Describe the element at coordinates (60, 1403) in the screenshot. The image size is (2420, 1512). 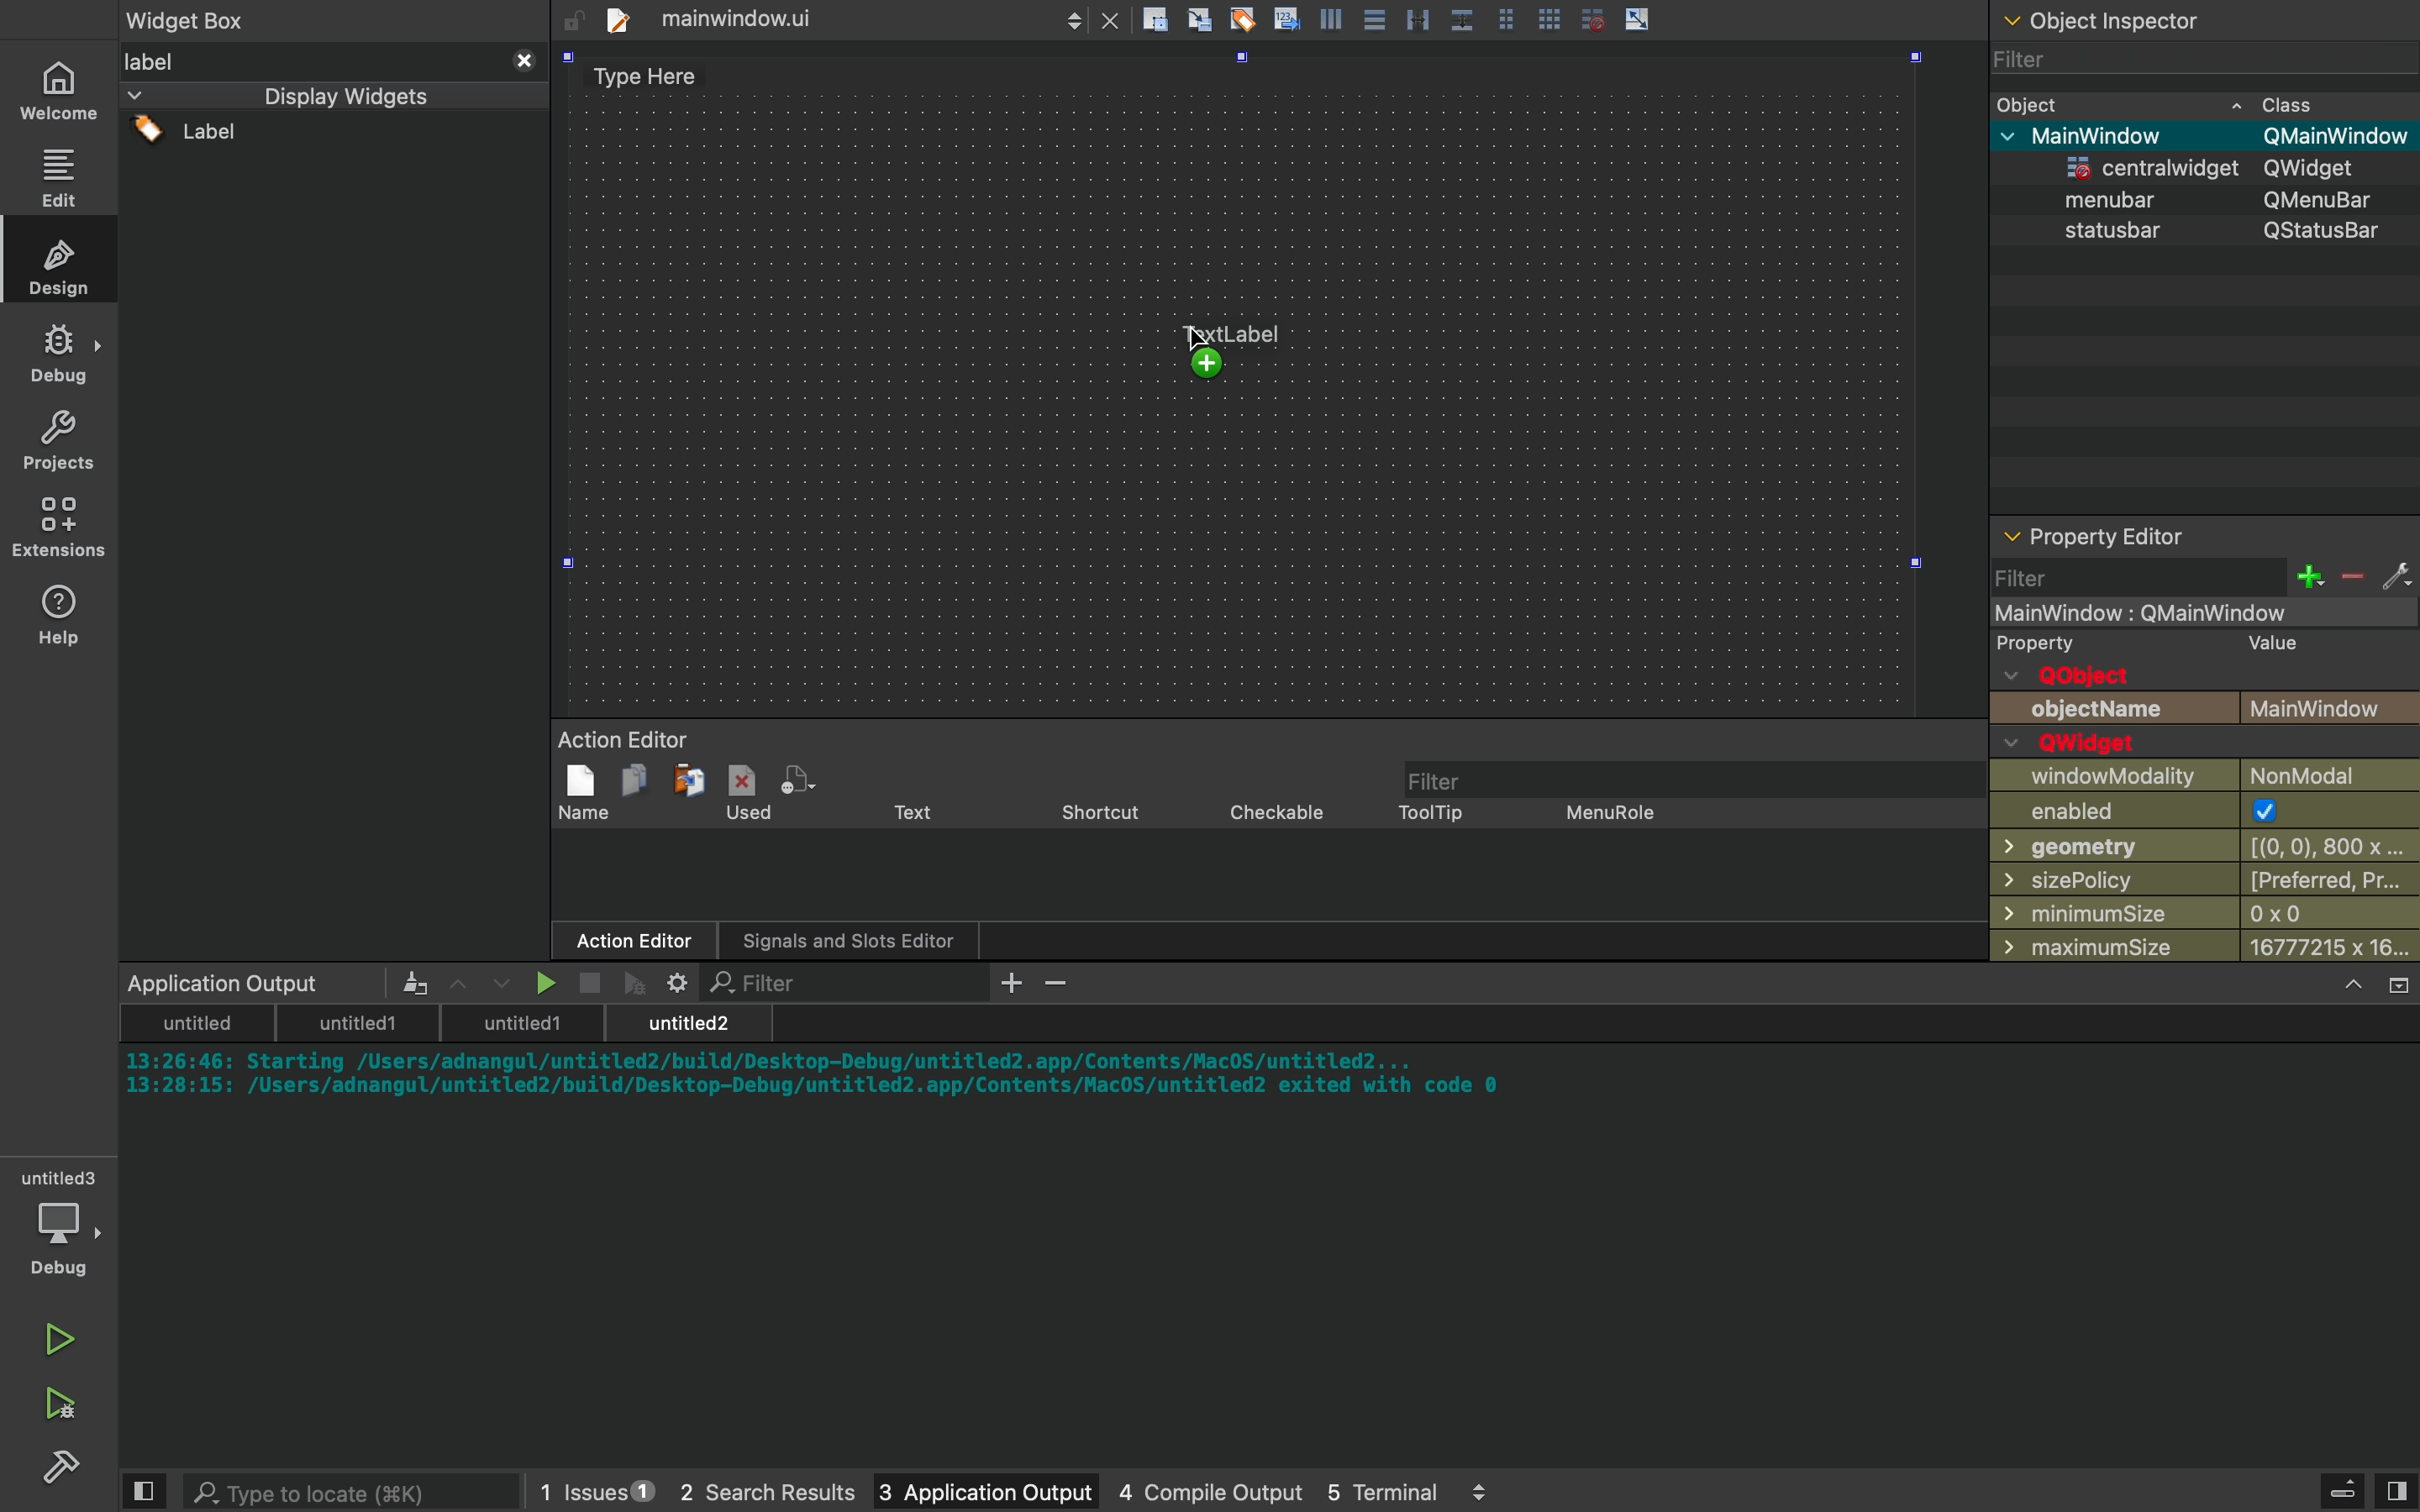
I see `debug and run` at that location.